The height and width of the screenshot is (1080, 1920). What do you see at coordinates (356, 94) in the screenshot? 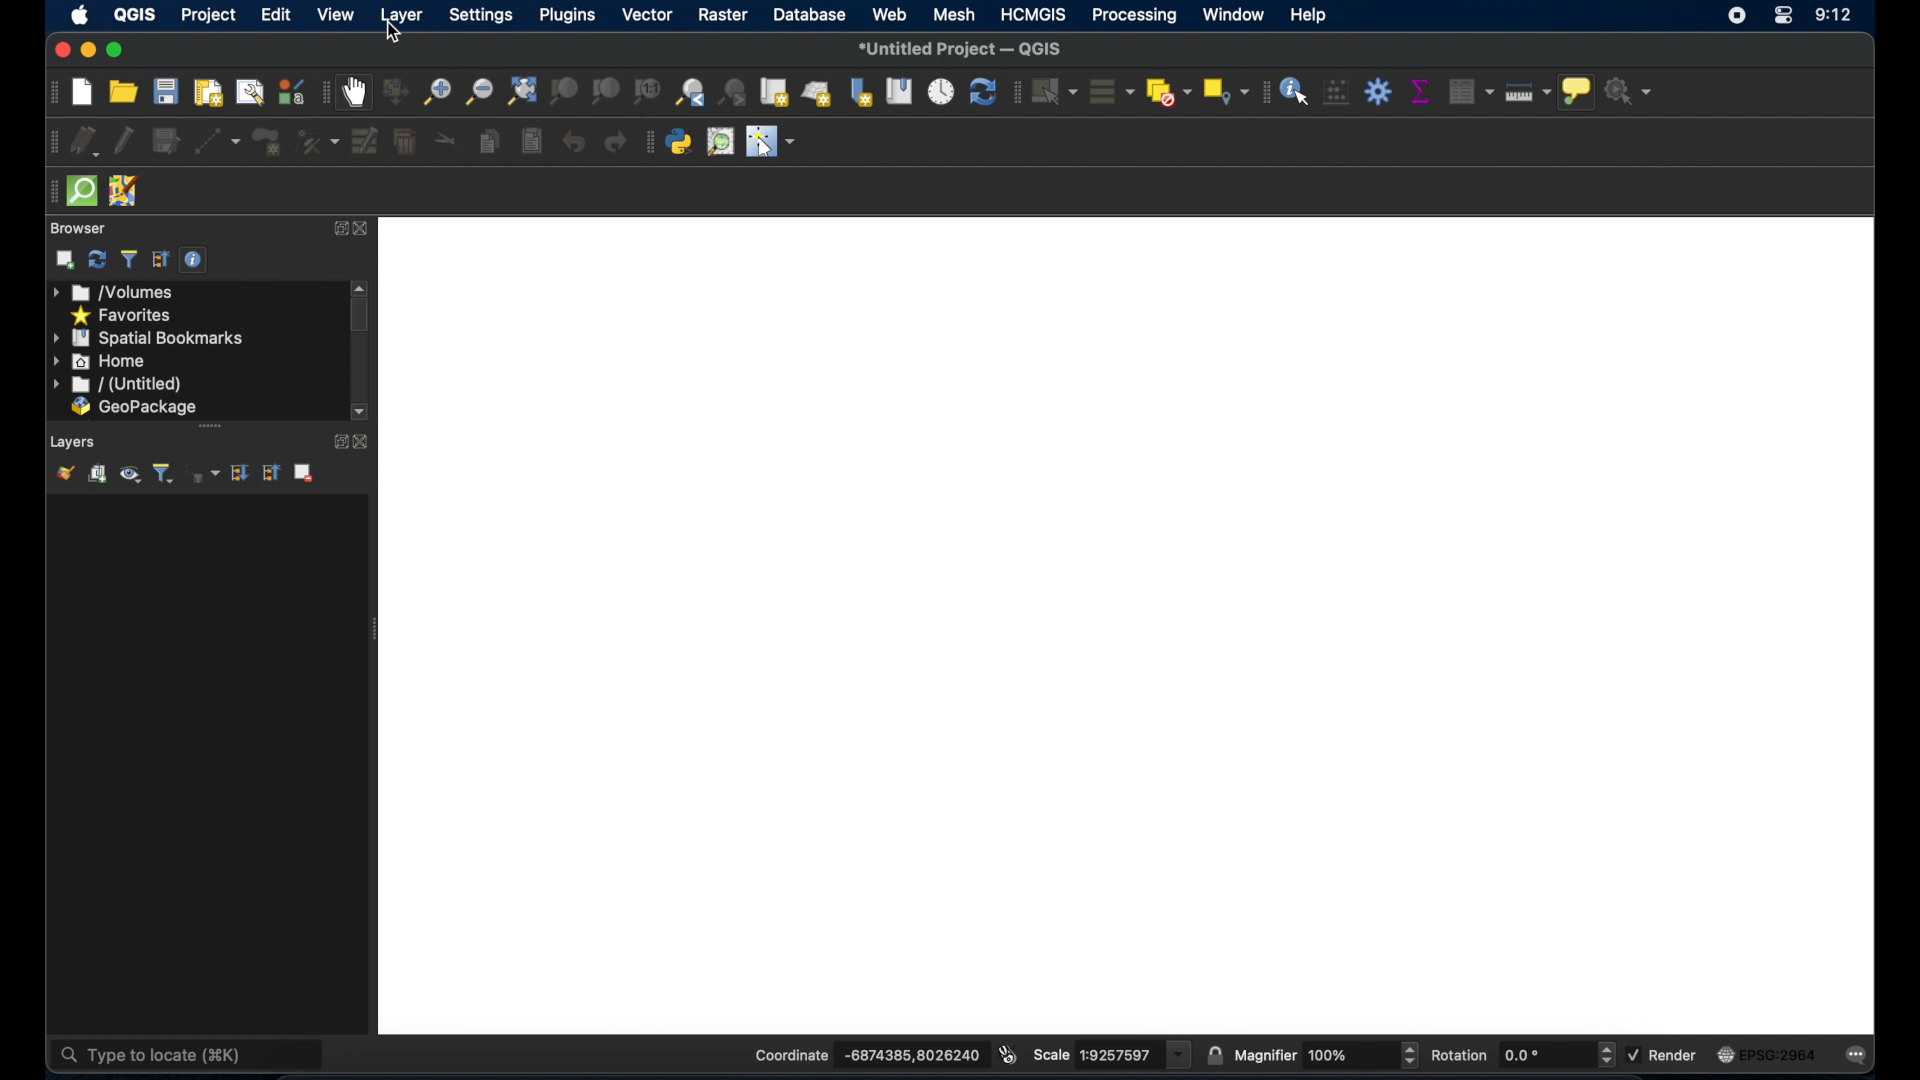
I see `pan map` at bounding box center [356, 94].